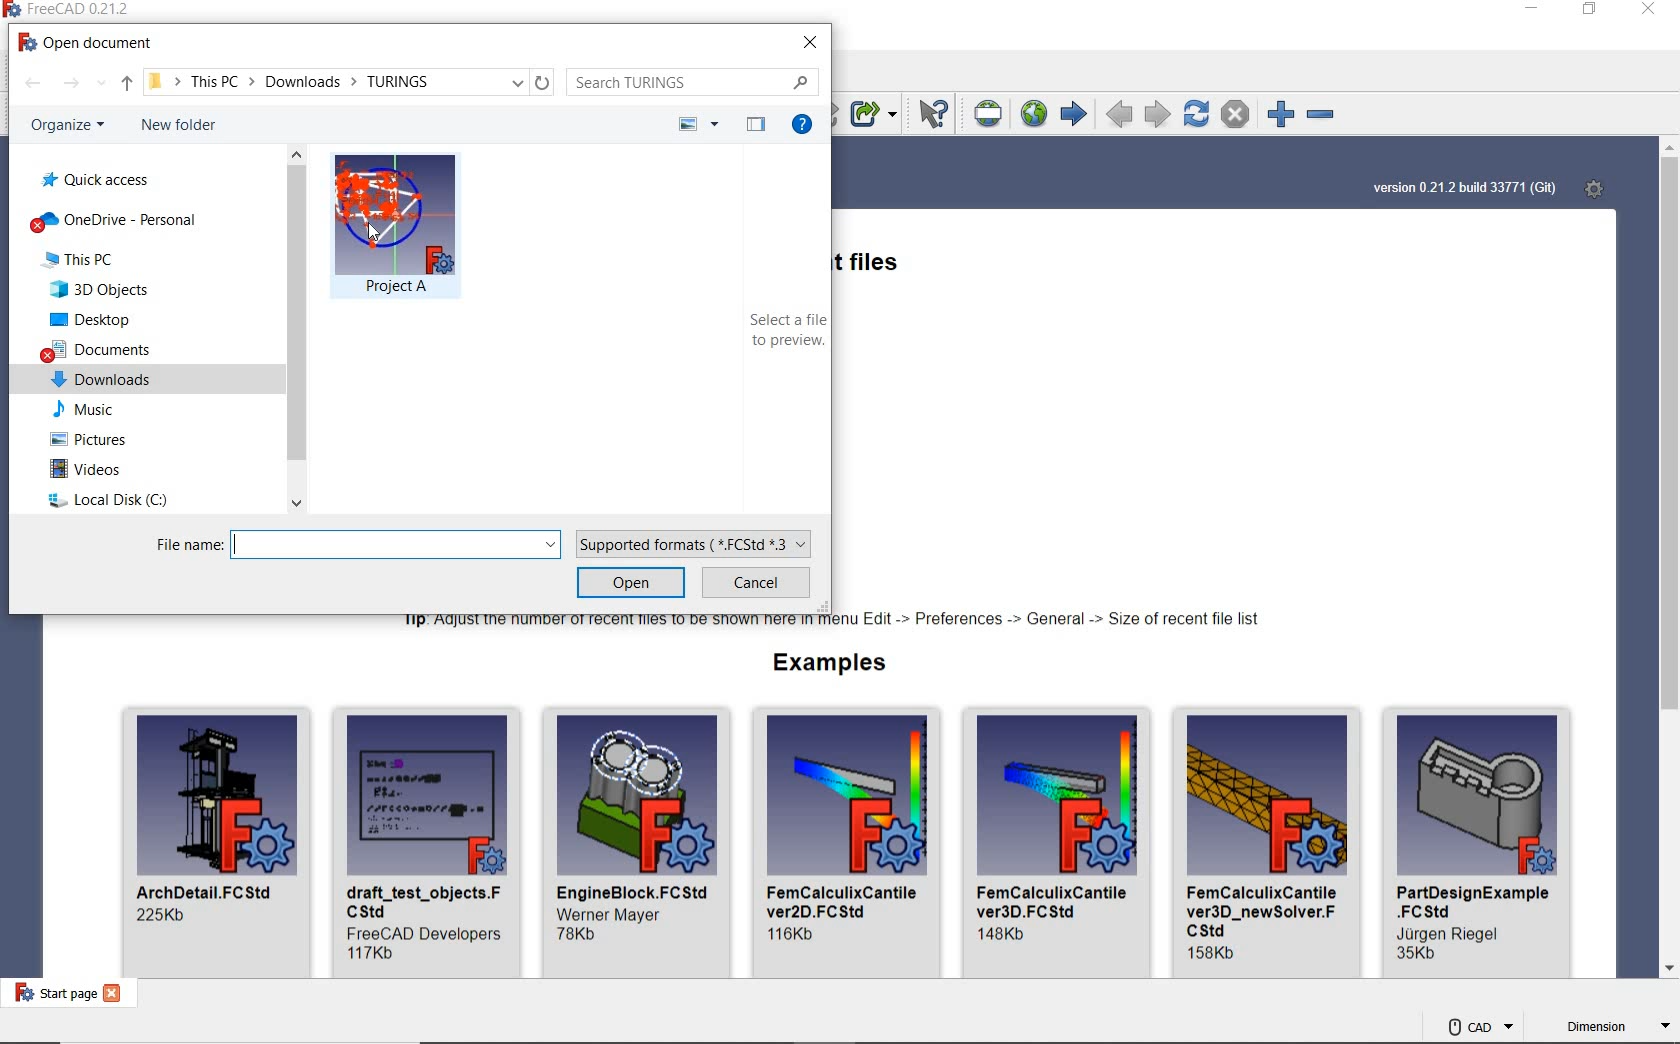 This screenshot has height=1044, width=1680. What do you see at coordinates (209, 891) in the screenshot?
I see `name` at bounding box center [209, 891].